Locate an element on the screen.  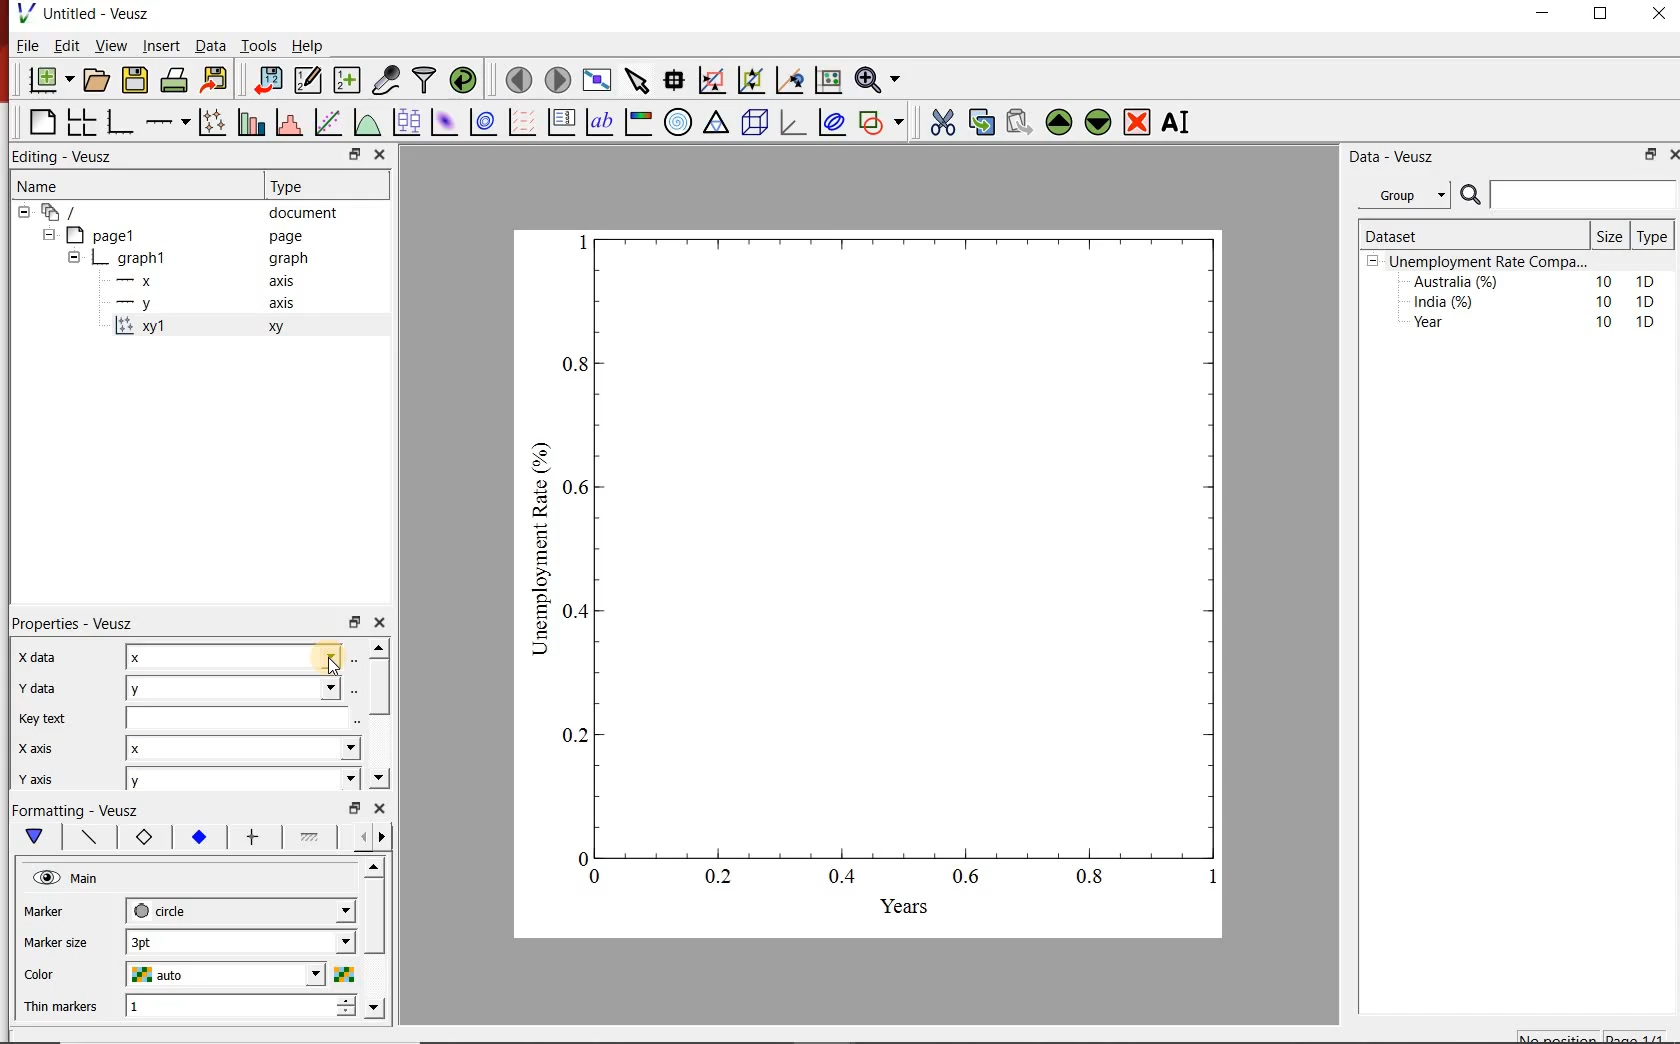
plot vector field is located at coordinates (521, 122).